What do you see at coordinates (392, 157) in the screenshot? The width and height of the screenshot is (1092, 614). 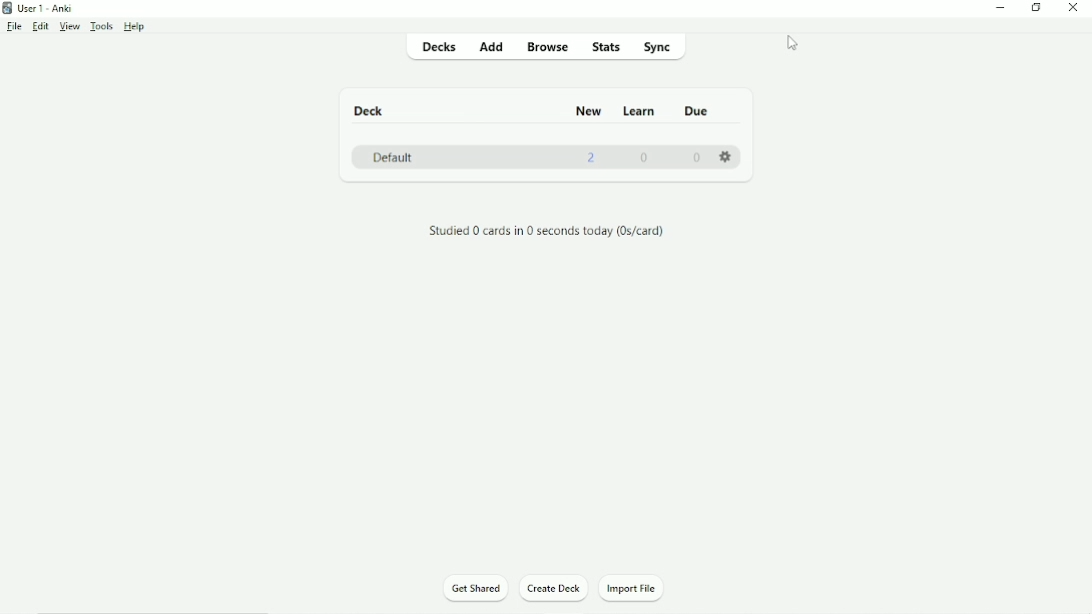 I see `Default` at bounding box center [392, 157].